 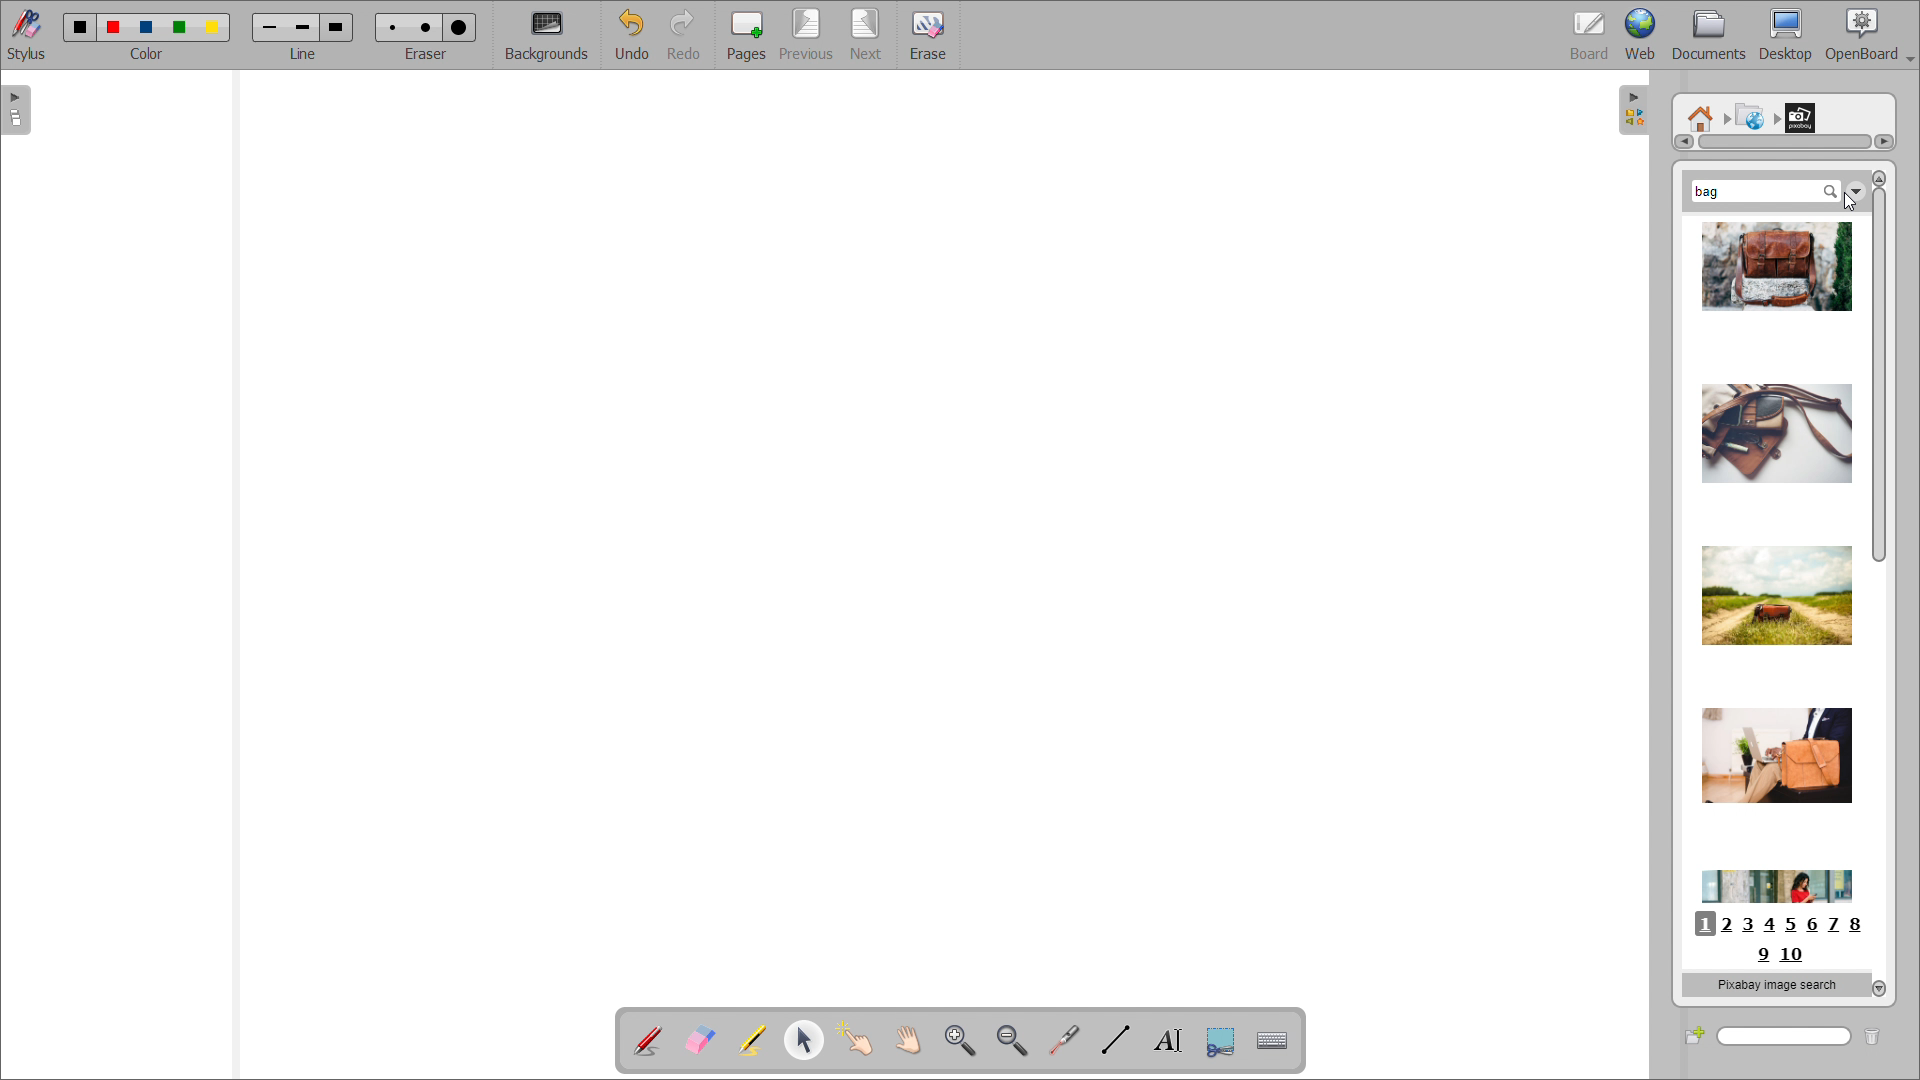 What do you see at coordinates (548, 36) in the screenshot?
I see `backgrounds` at bounding box center [548, 36].